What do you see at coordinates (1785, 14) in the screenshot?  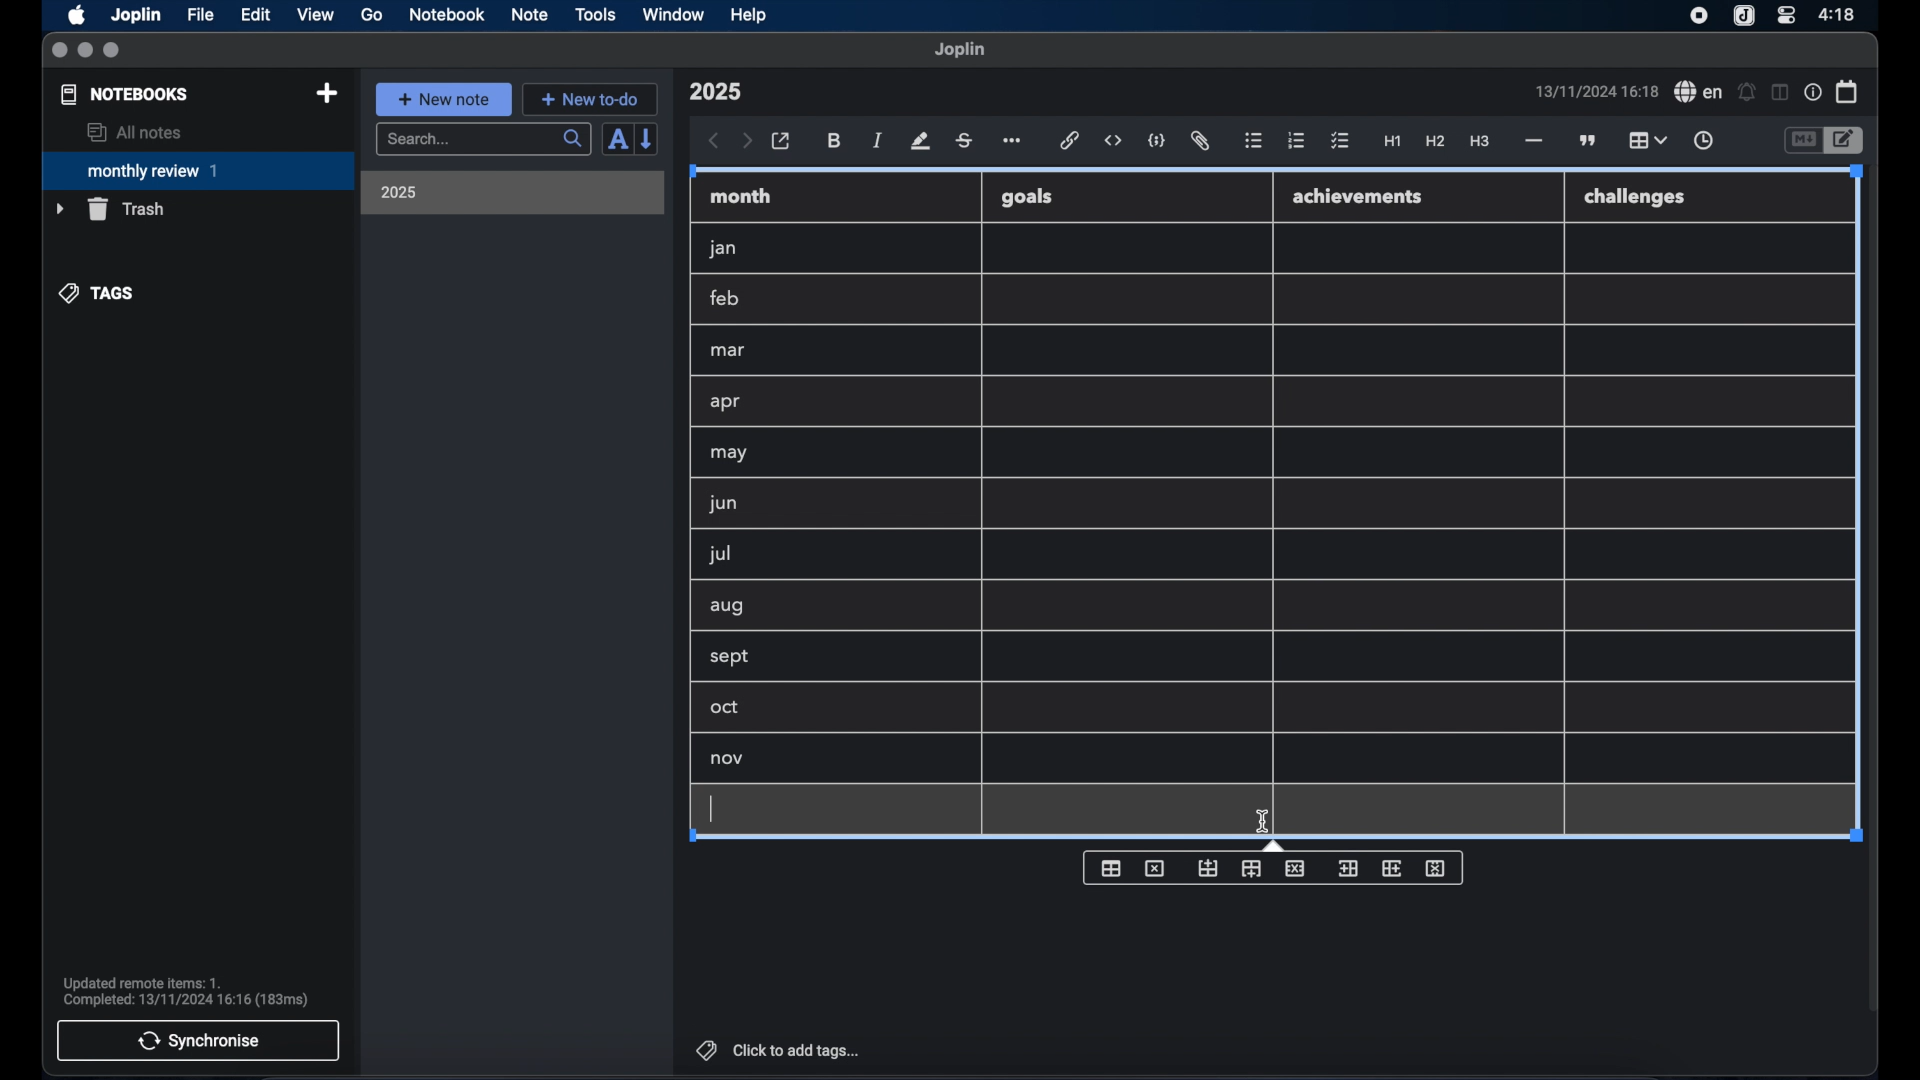 I see `control center` at bounding box center [1785, 14].